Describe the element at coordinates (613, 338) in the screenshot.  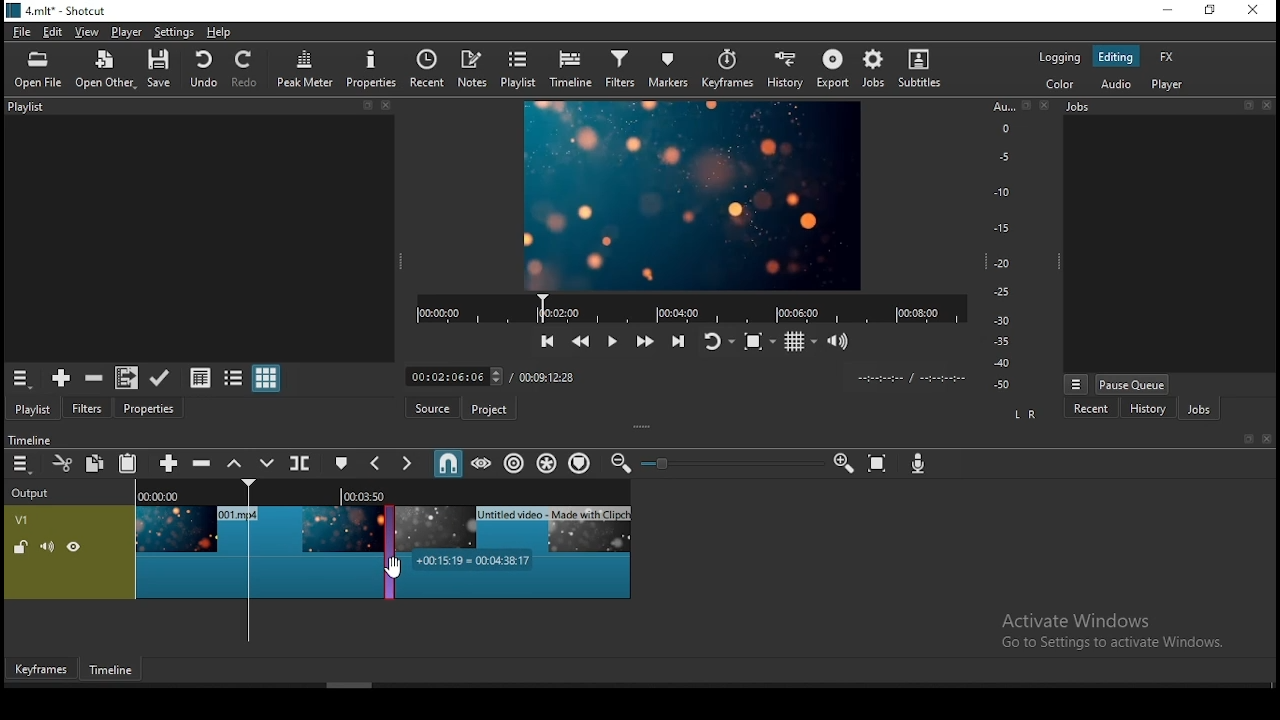
I see `play/pause` at that location.